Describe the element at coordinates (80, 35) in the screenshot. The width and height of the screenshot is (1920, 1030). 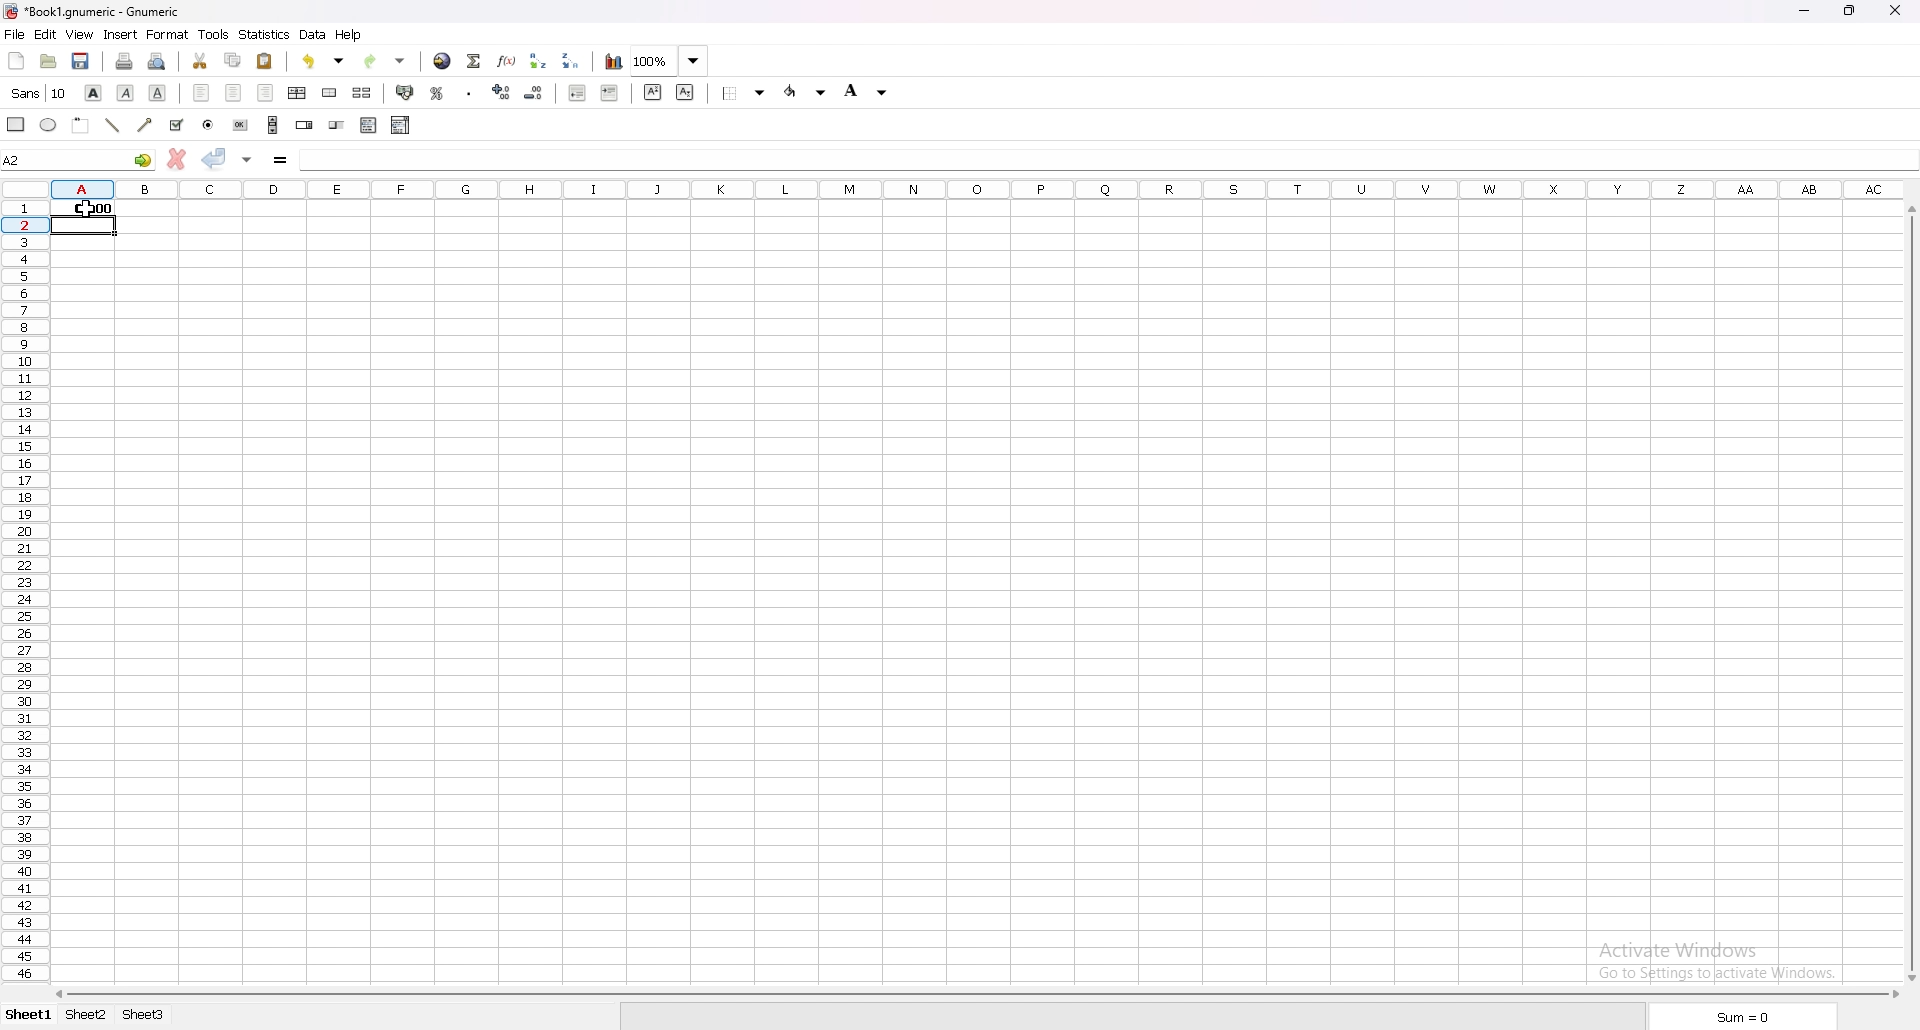
I see `view` at that location.